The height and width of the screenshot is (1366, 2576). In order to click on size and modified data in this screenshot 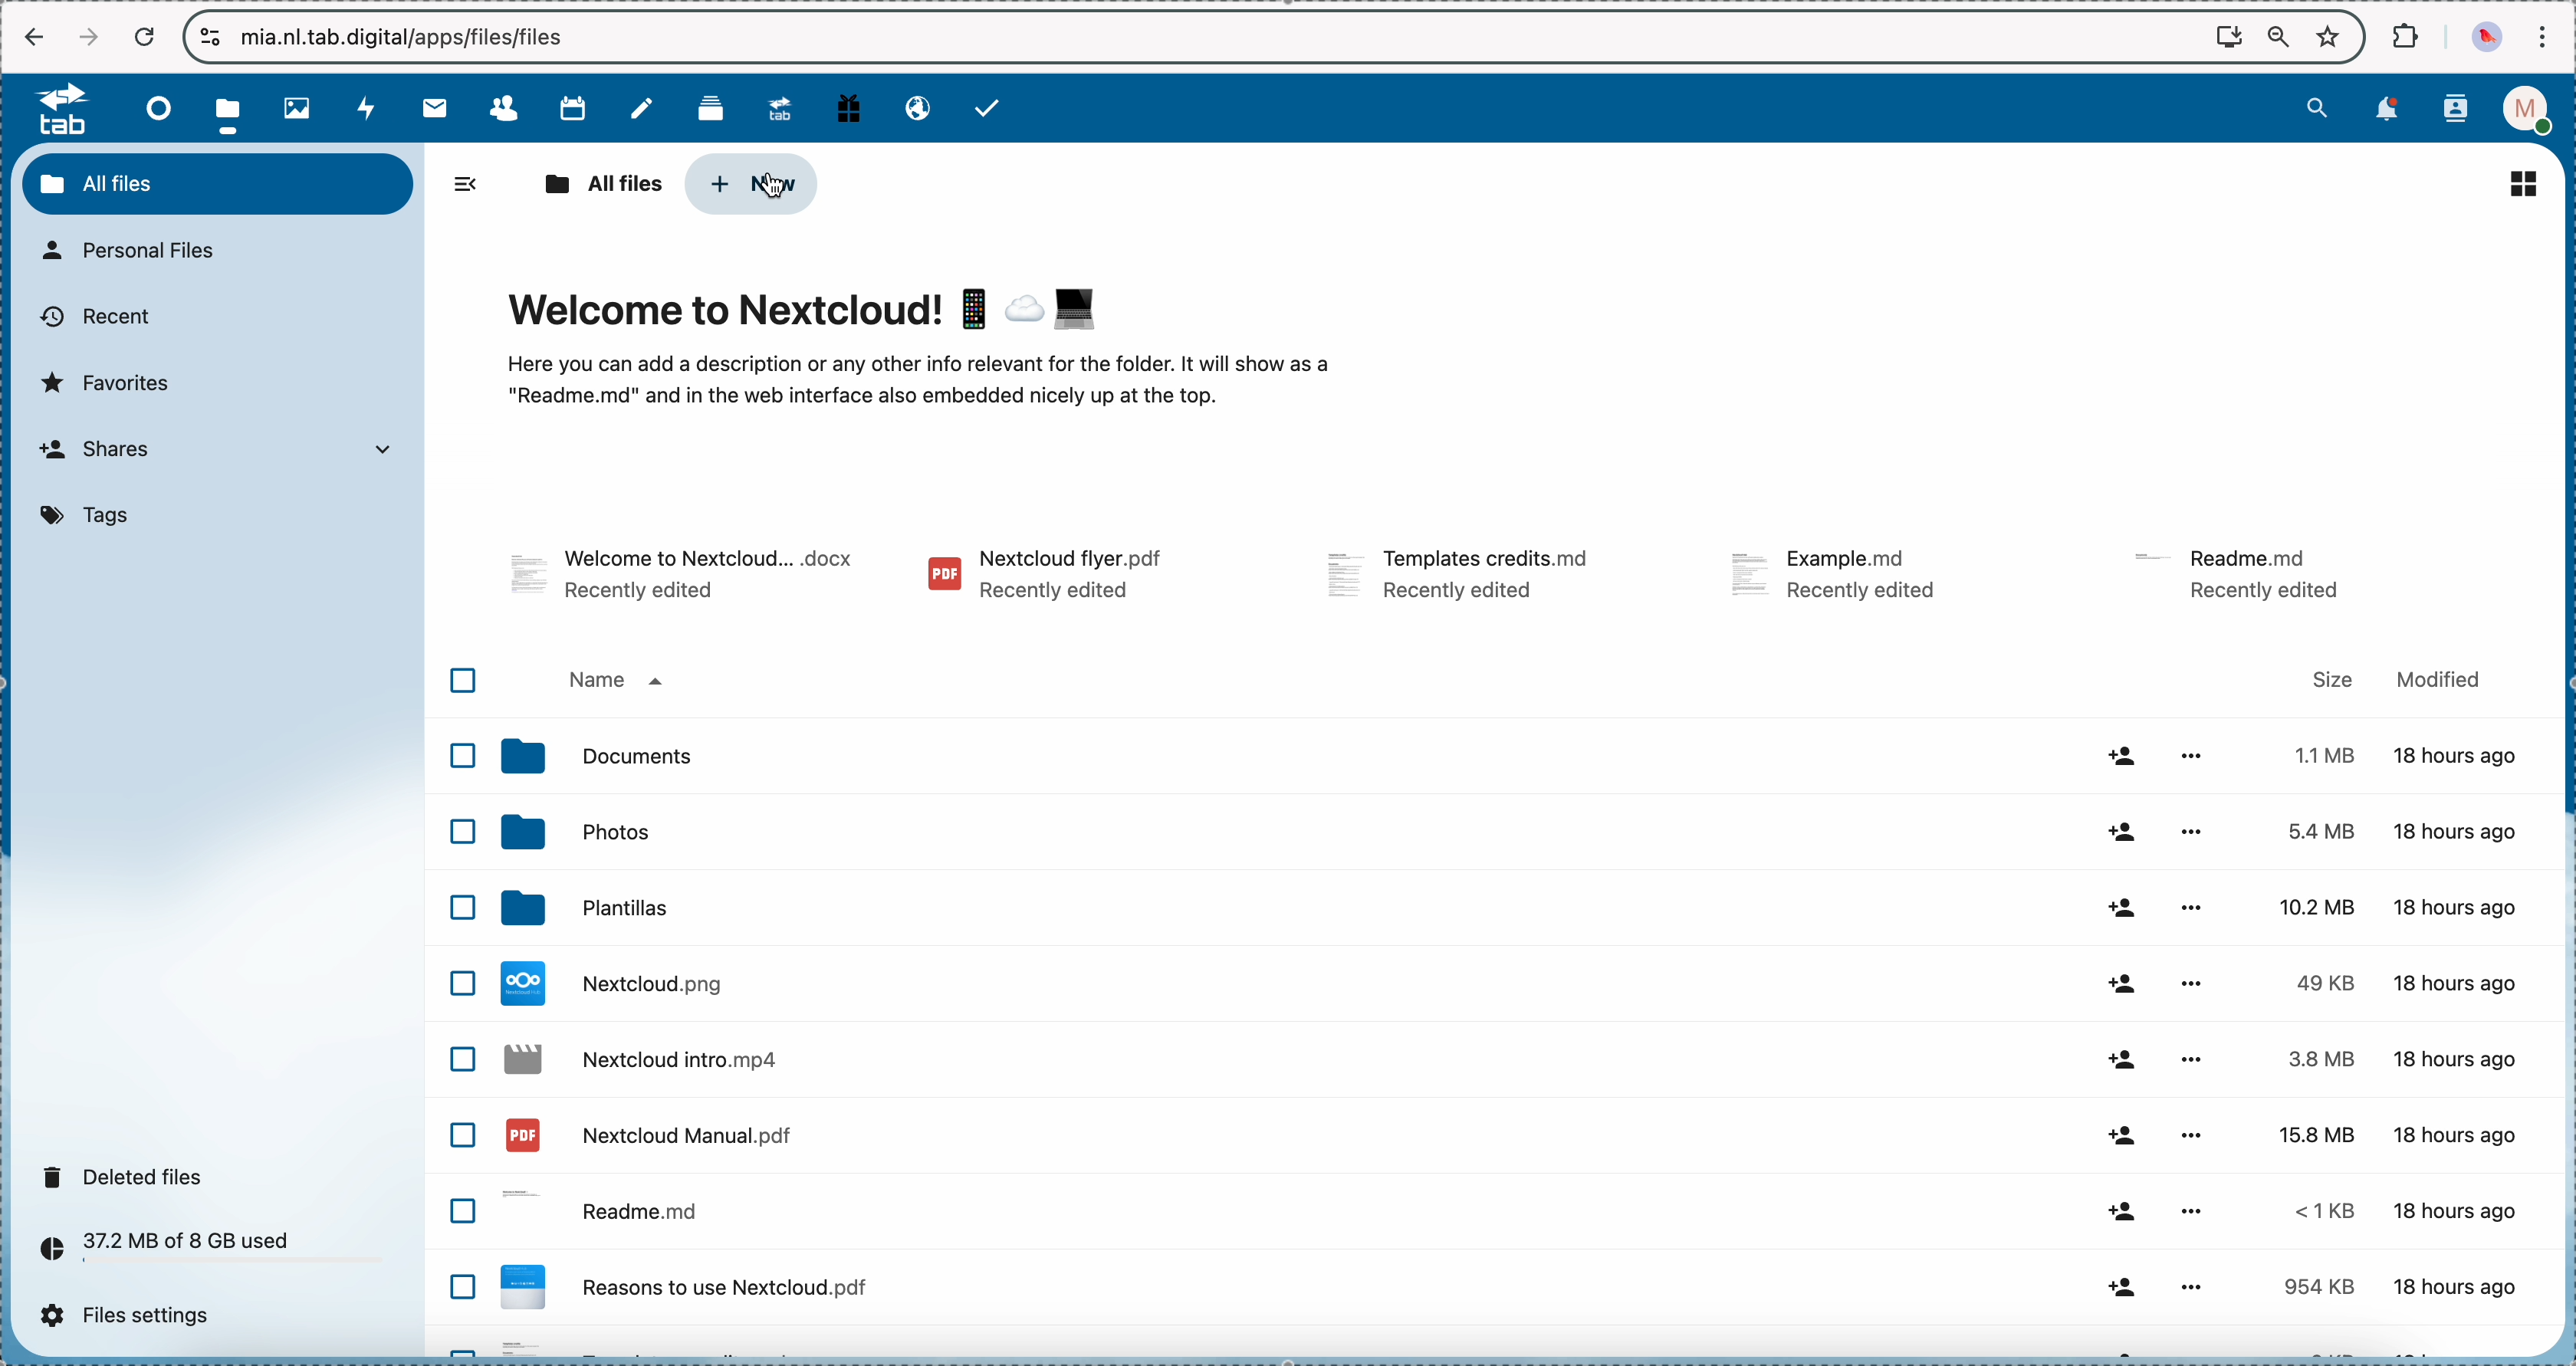, I will do `click(2409, 1024)`.